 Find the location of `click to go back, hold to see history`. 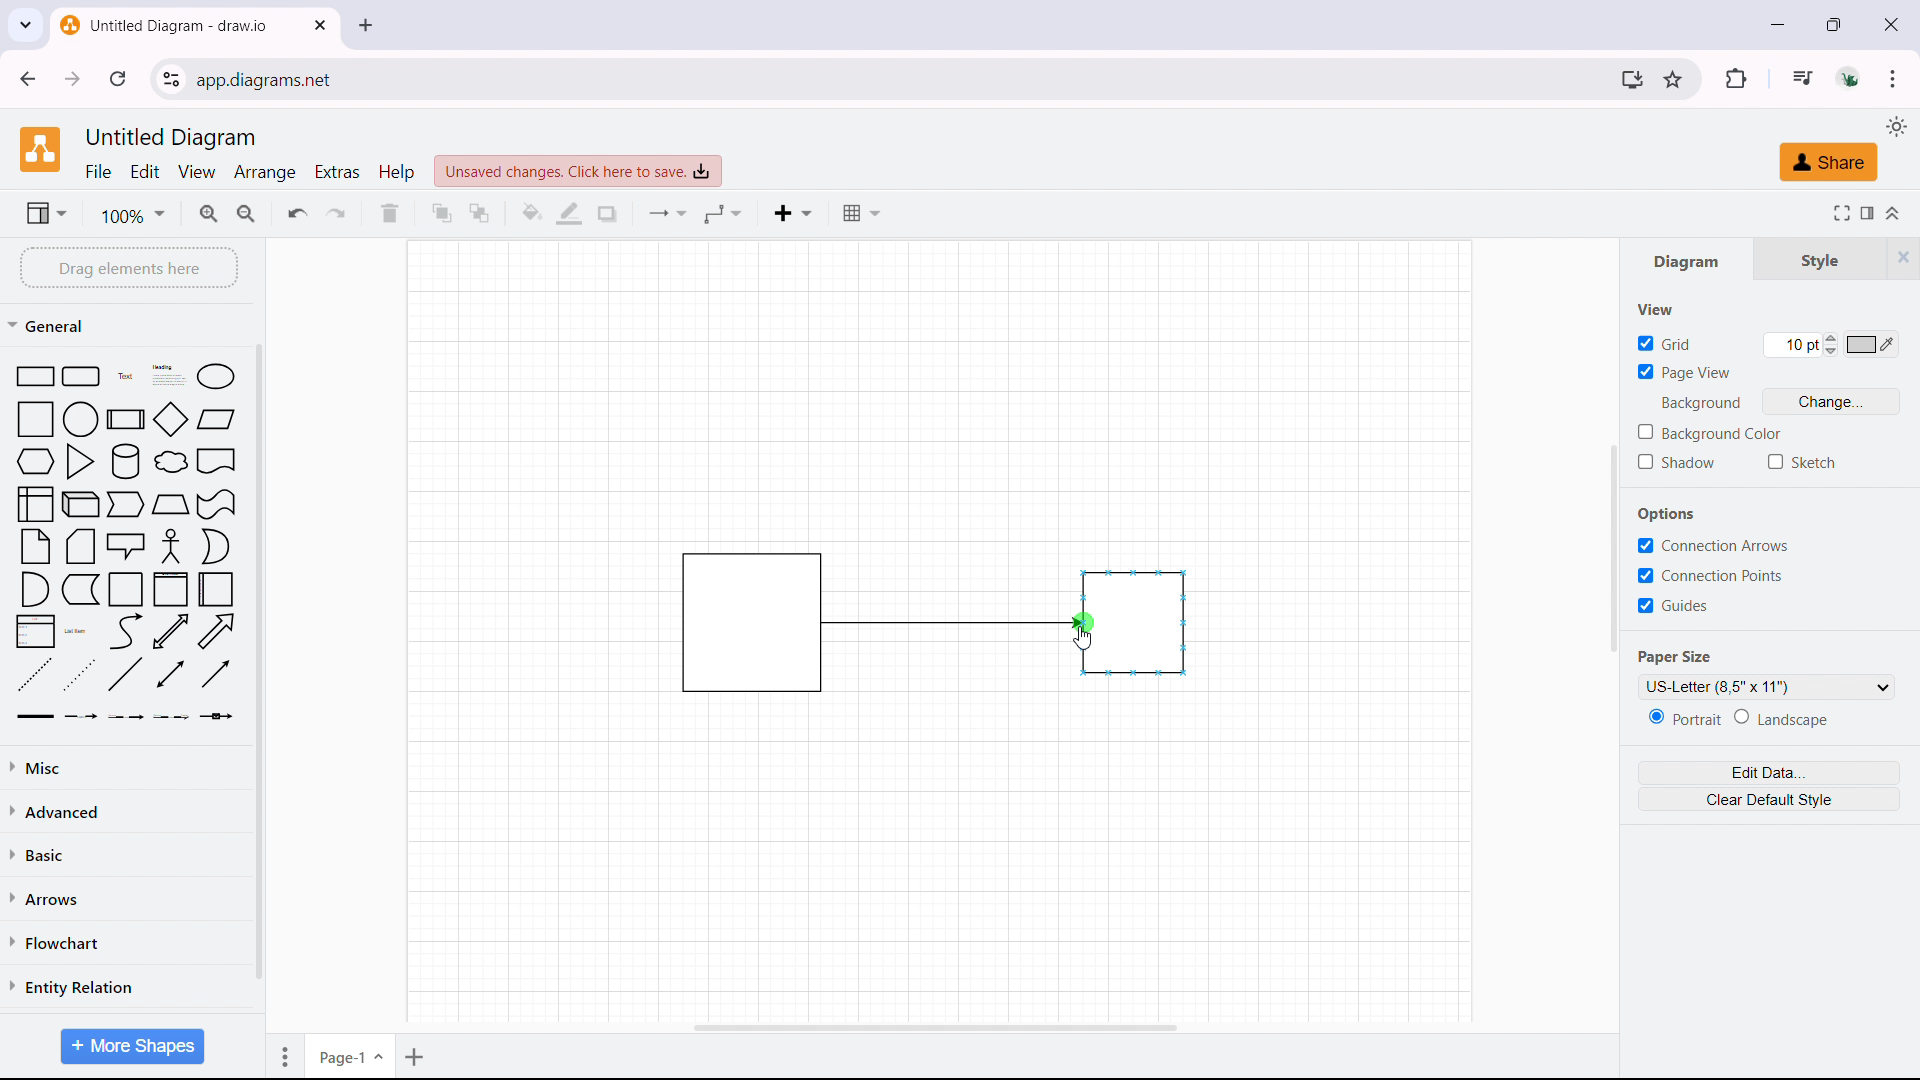

click to go back, hold to see history is located at coordinates (26, 78).